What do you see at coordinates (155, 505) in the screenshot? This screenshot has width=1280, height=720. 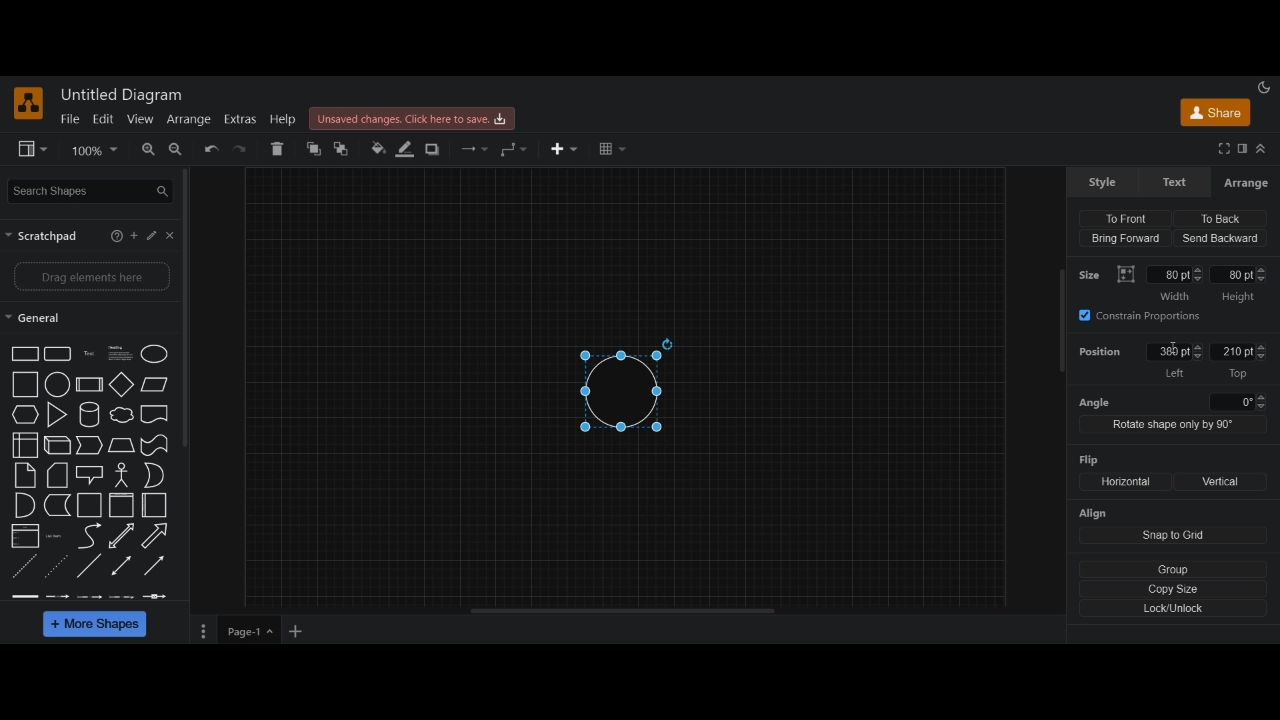 I see `Quater Square` at bounding box center [155, 505].